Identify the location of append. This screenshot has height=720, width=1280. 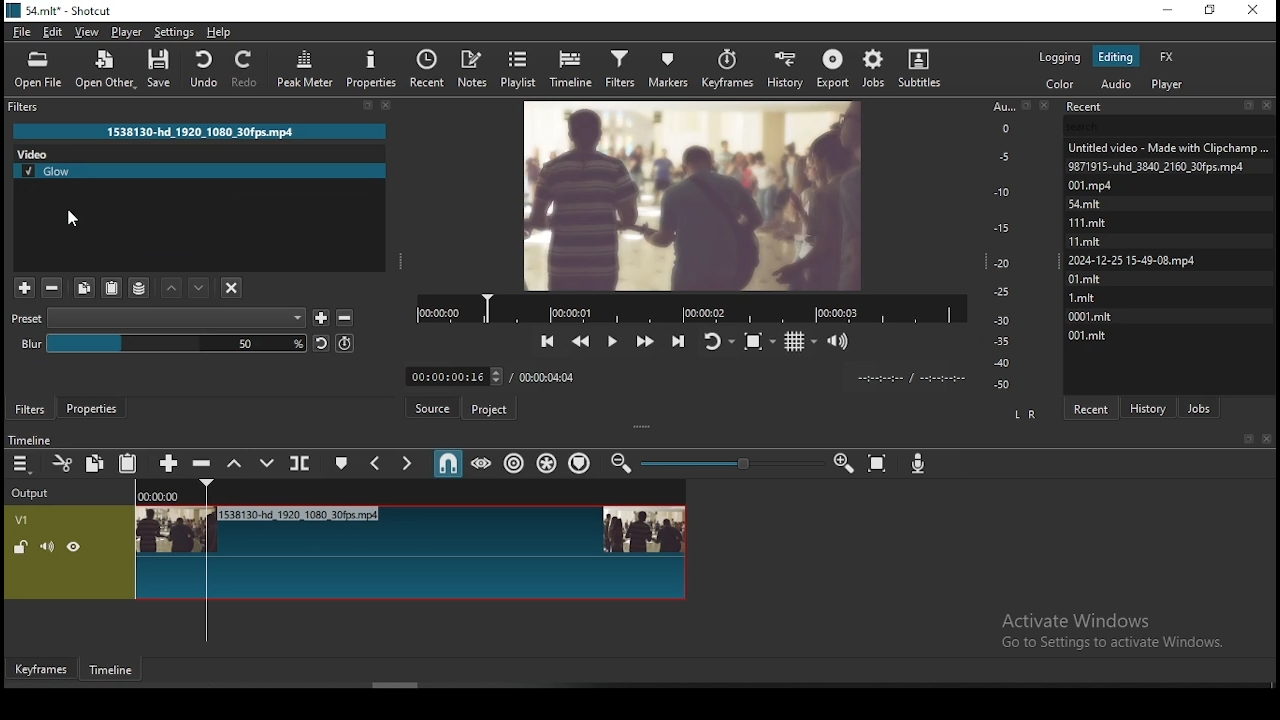
(169, 464).